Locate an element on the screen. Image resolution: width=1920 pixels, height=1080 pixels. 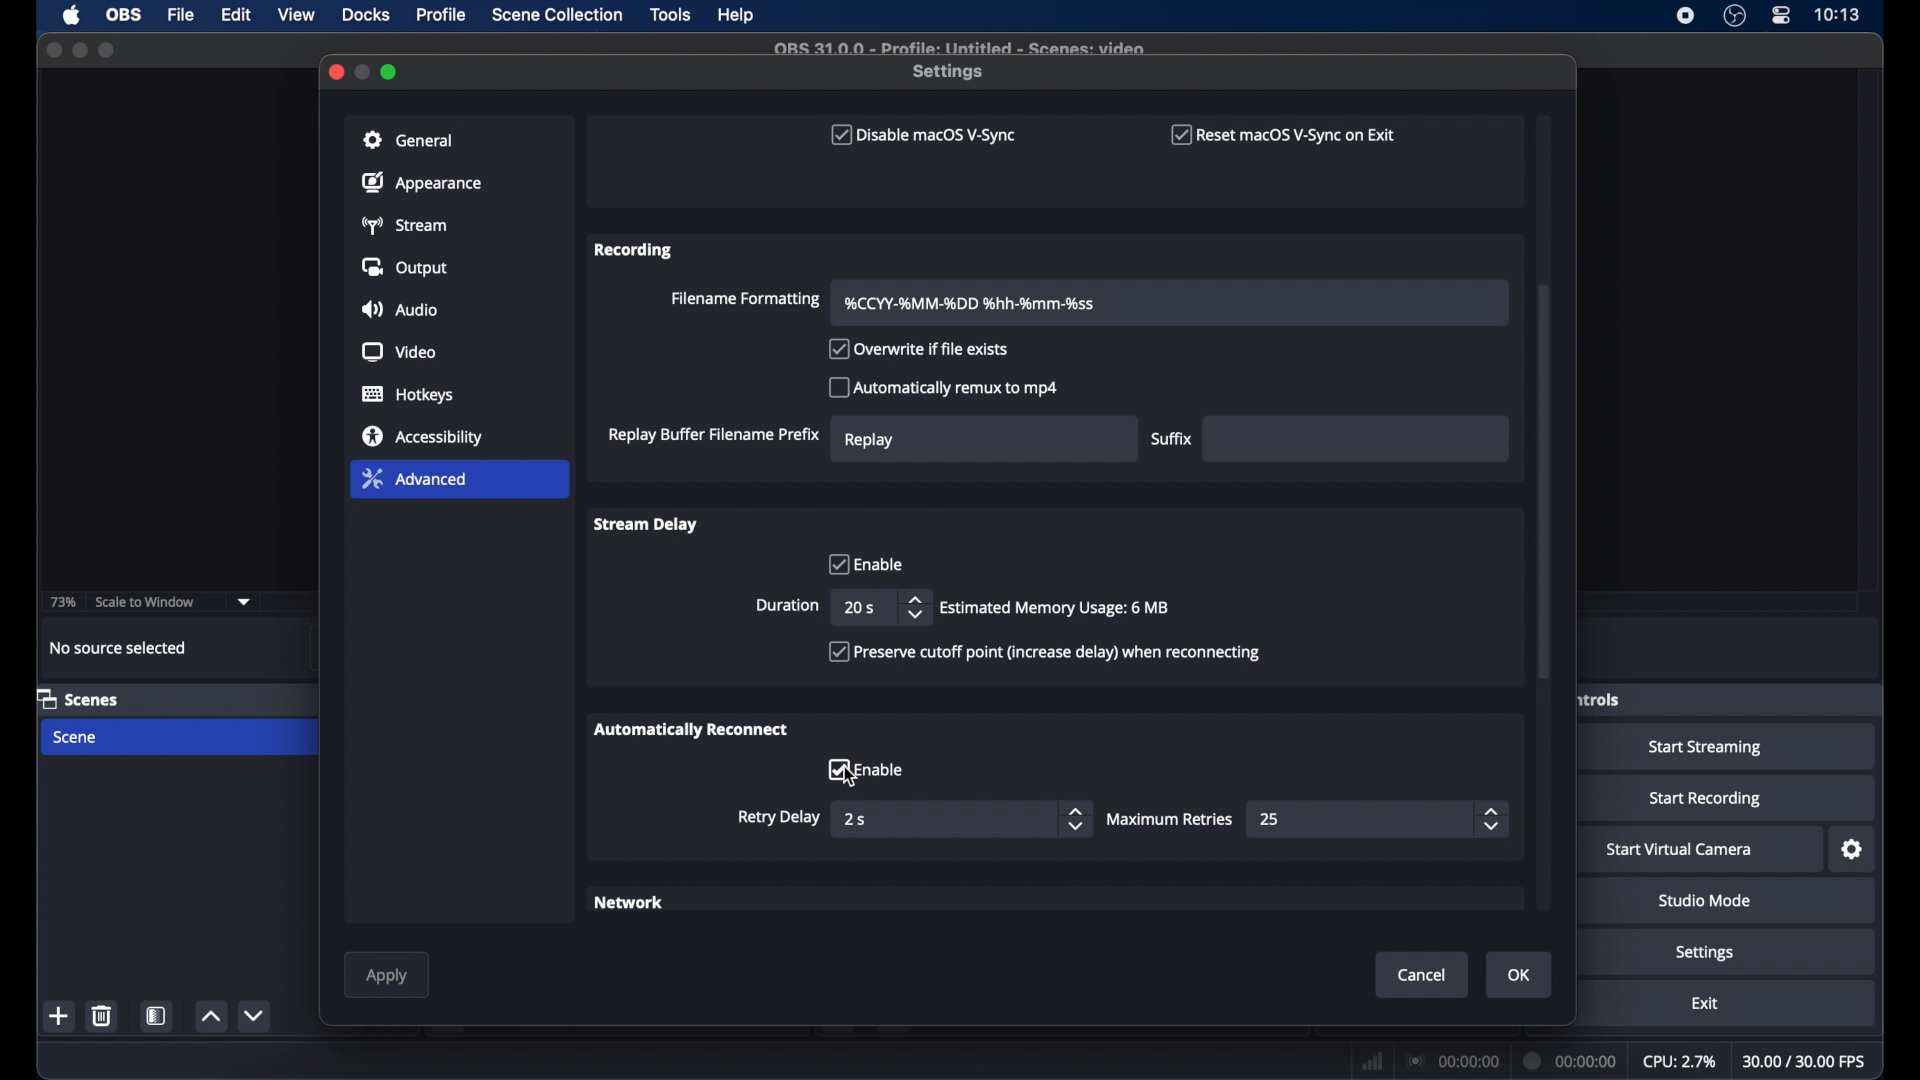
exit is located at coordinates (1706, 1004).